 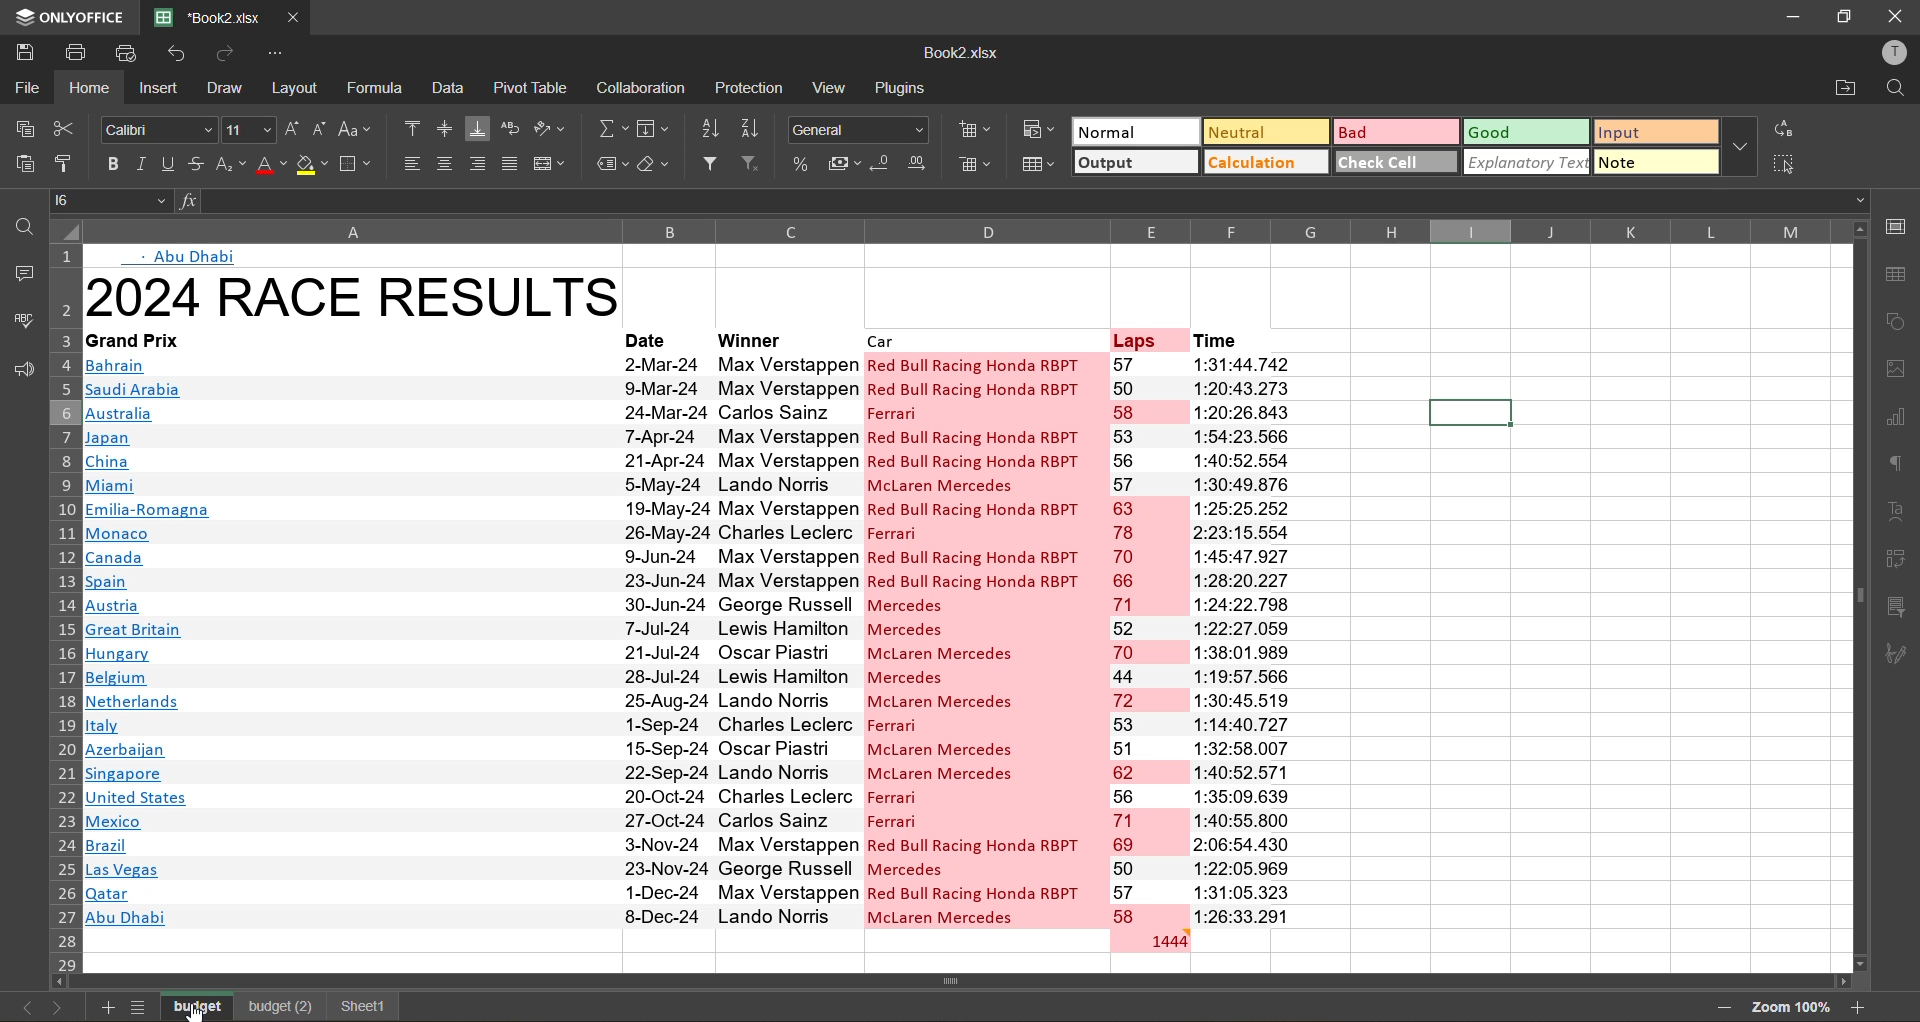 What do you see at coordinates (651, 338) in the screenshot?
I see `date` at bounding box center [651, 338].